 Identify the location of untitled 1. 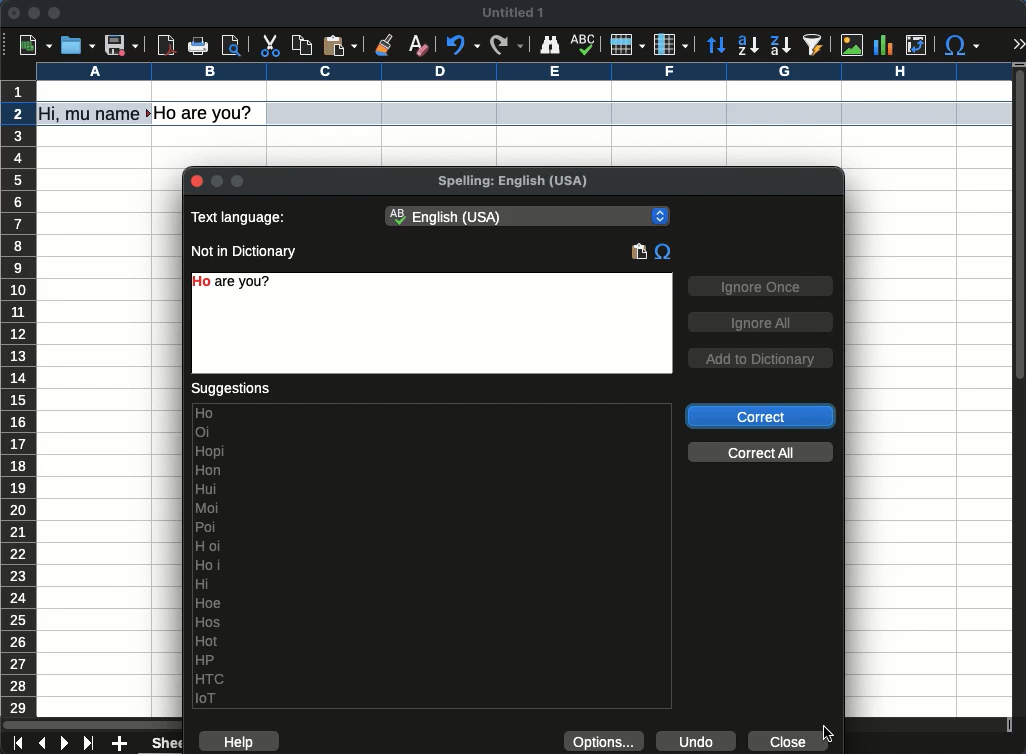
(512, 12).